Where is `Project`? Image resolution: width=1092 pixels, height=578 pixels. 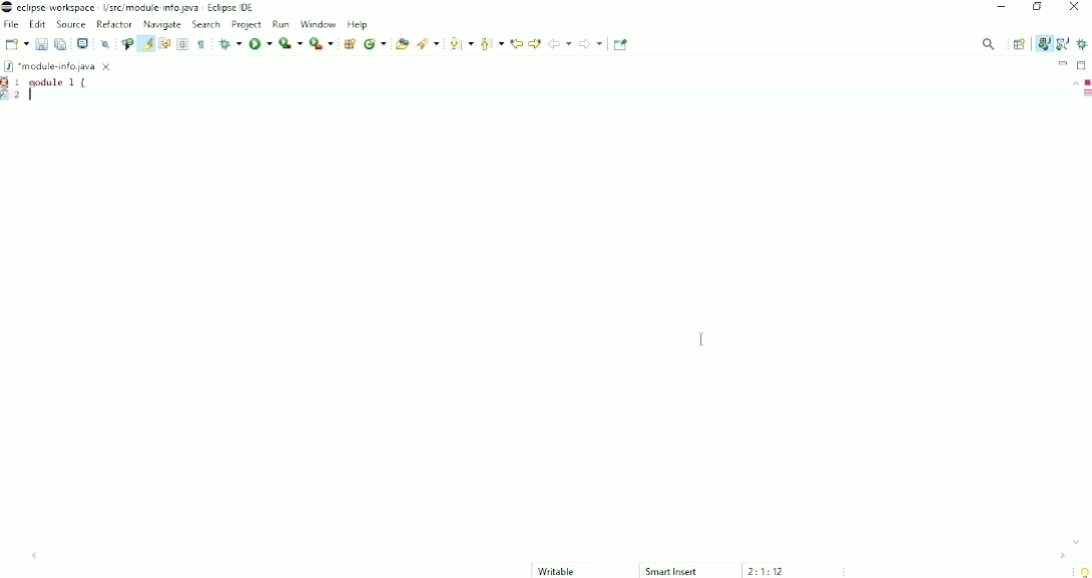 Project is located at coordinates (247, 24).